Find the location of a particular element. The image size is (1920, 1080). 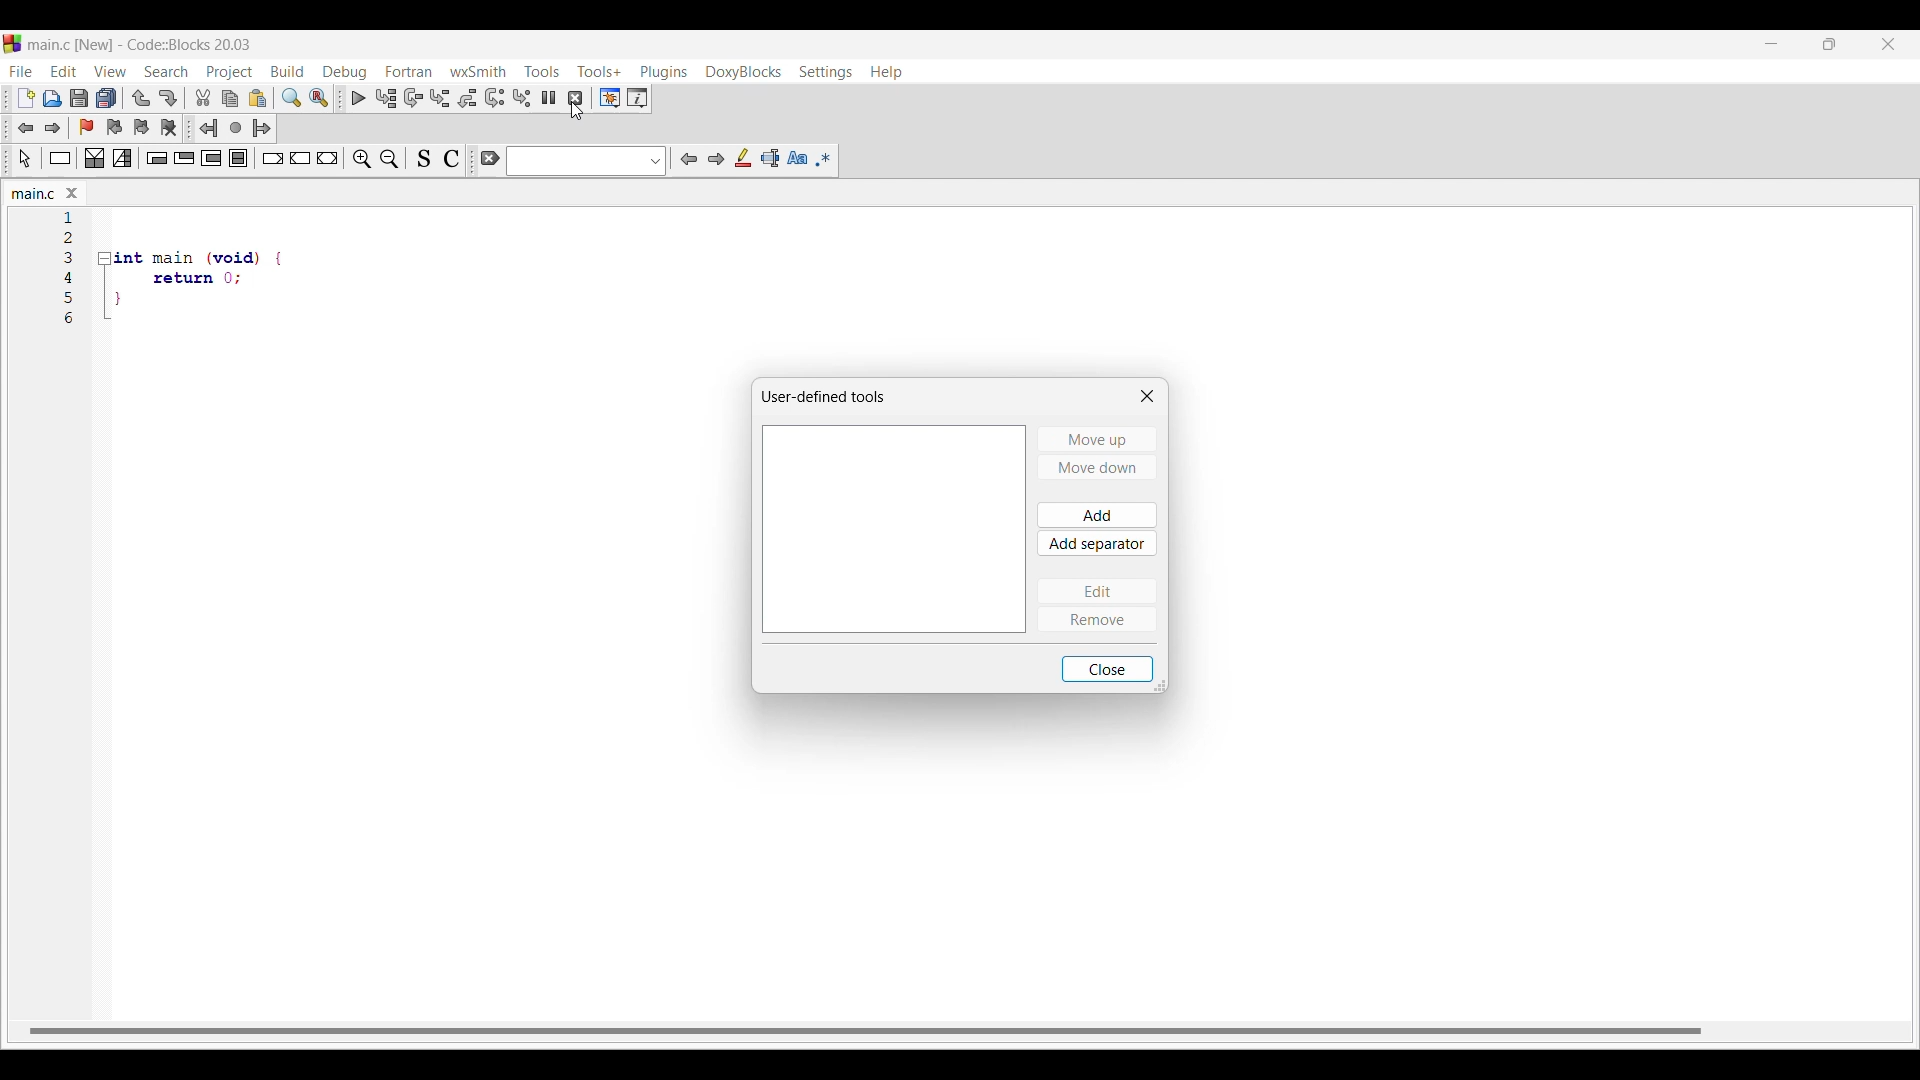

New file is located at coordinates (26, 98).